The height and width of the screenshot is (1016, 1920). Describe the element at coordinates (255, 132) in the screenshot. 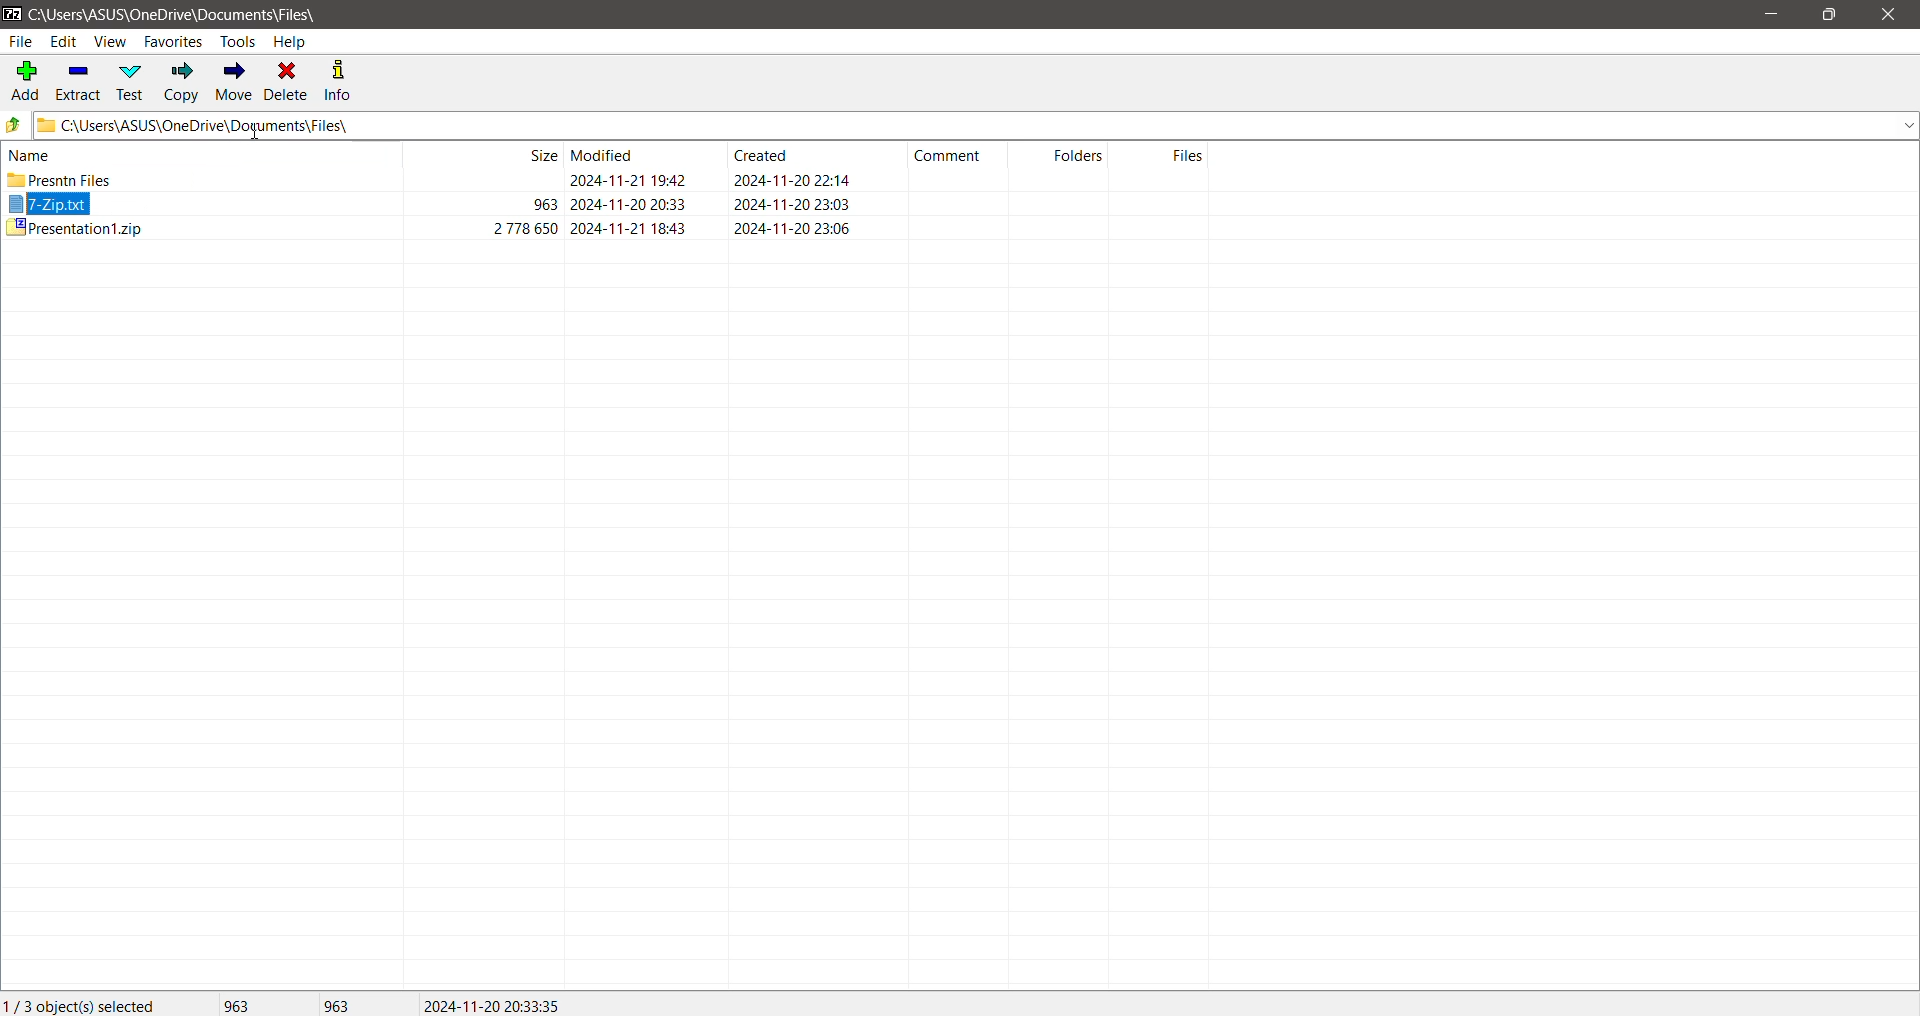

I see `cursor` at that location.